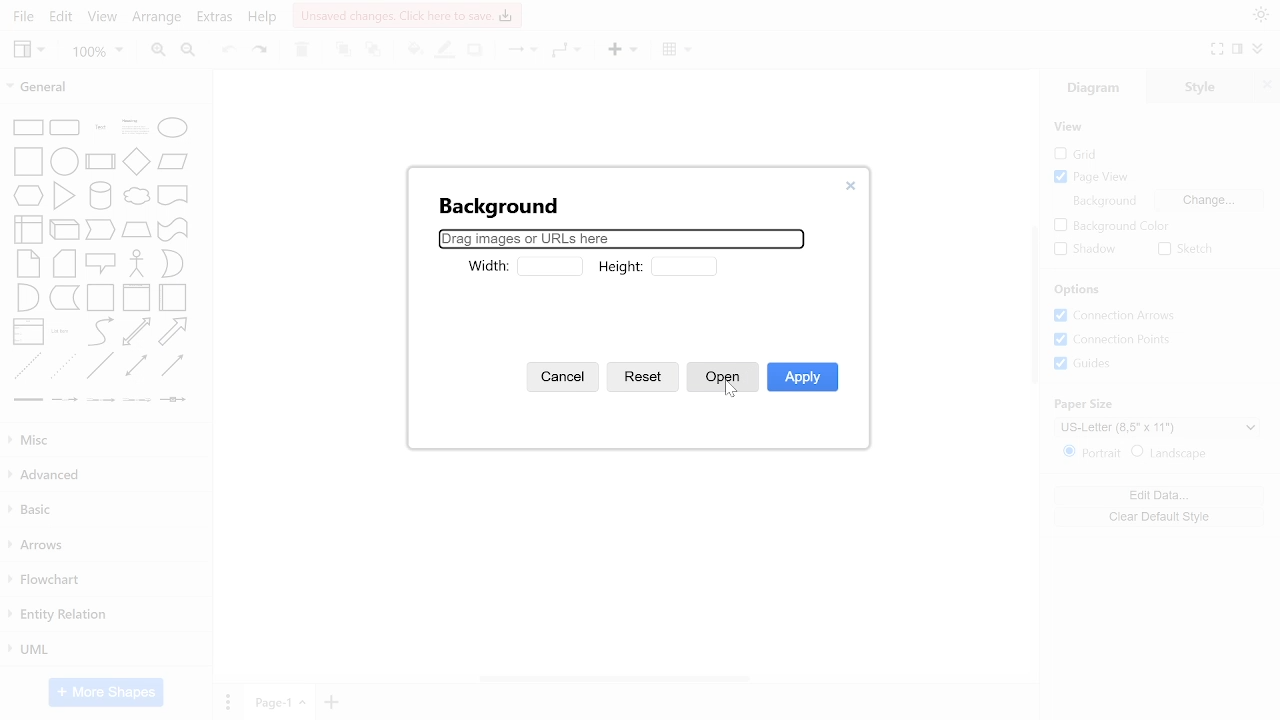  Describe the element at coordinates (98, 159) in the screenshot. I see `general shapes` at that location.